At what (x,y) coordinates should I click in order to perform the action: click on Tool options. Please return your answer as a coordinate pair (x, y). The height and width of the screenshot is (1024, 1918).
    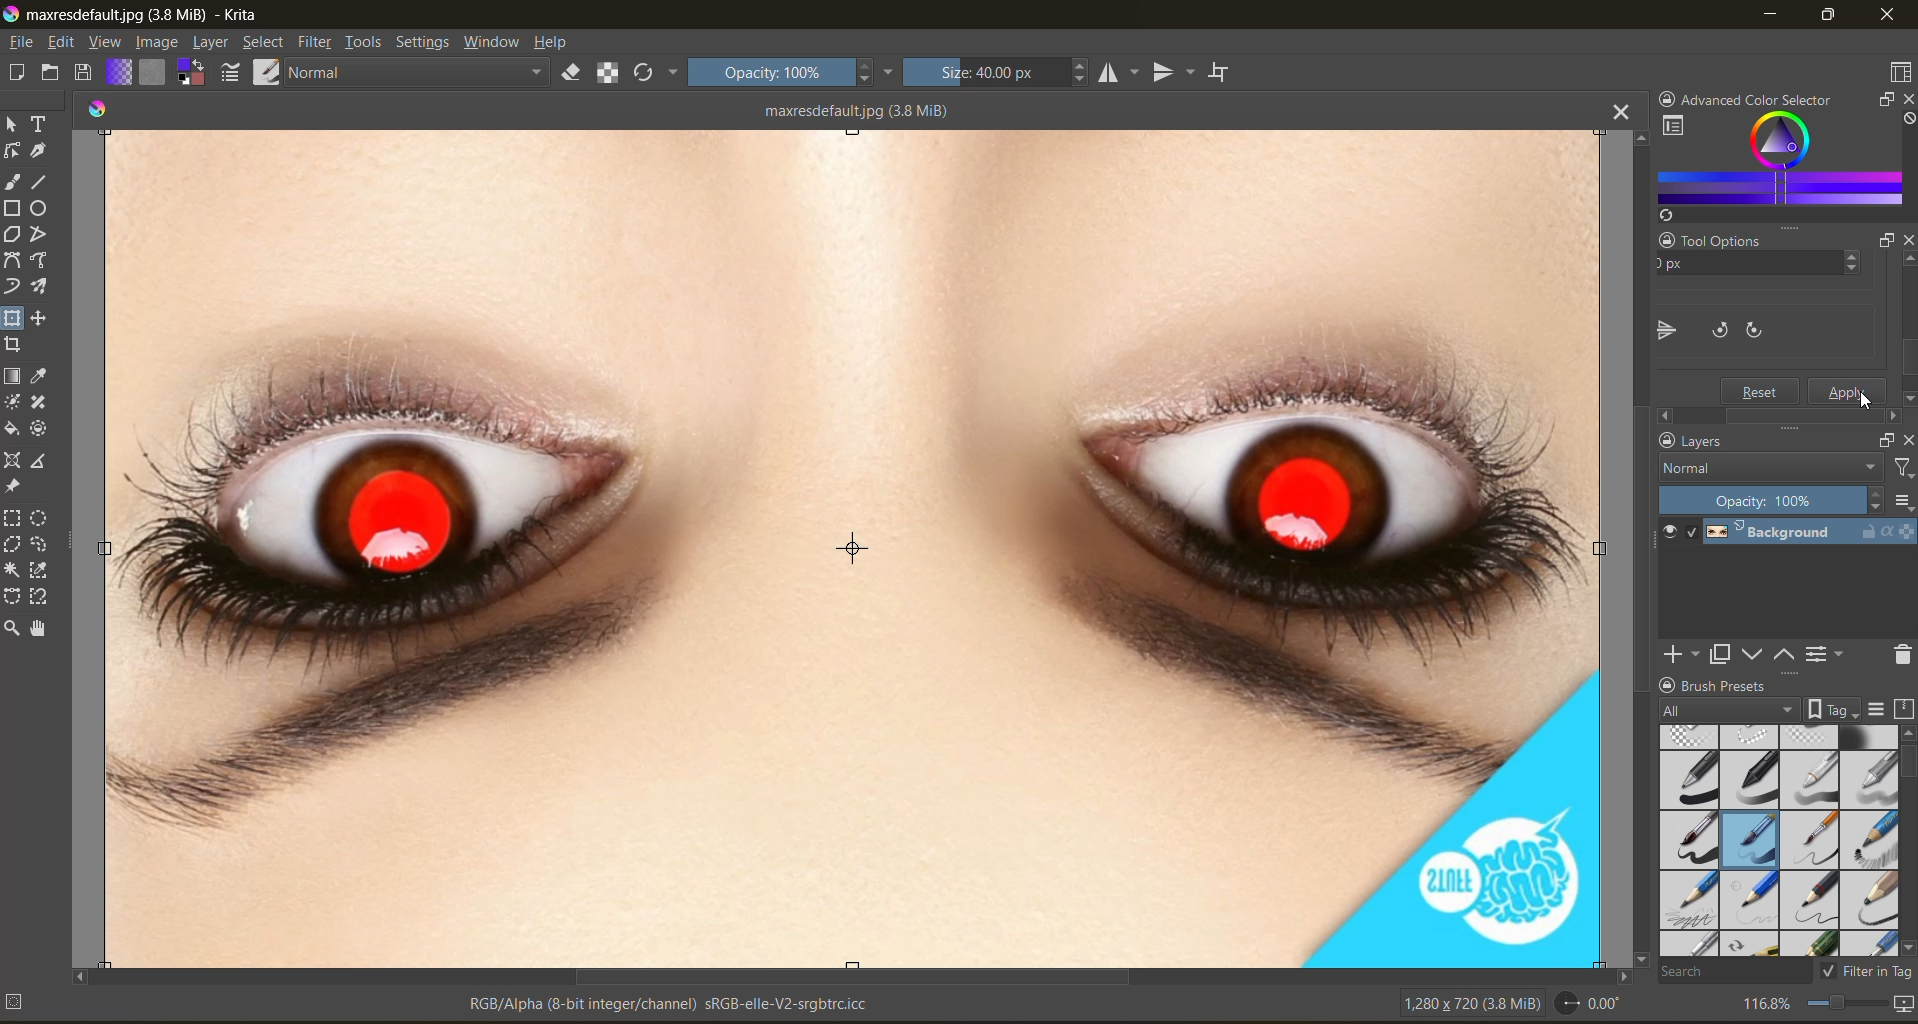
    Looking at the image, I should click on (1740, 239).